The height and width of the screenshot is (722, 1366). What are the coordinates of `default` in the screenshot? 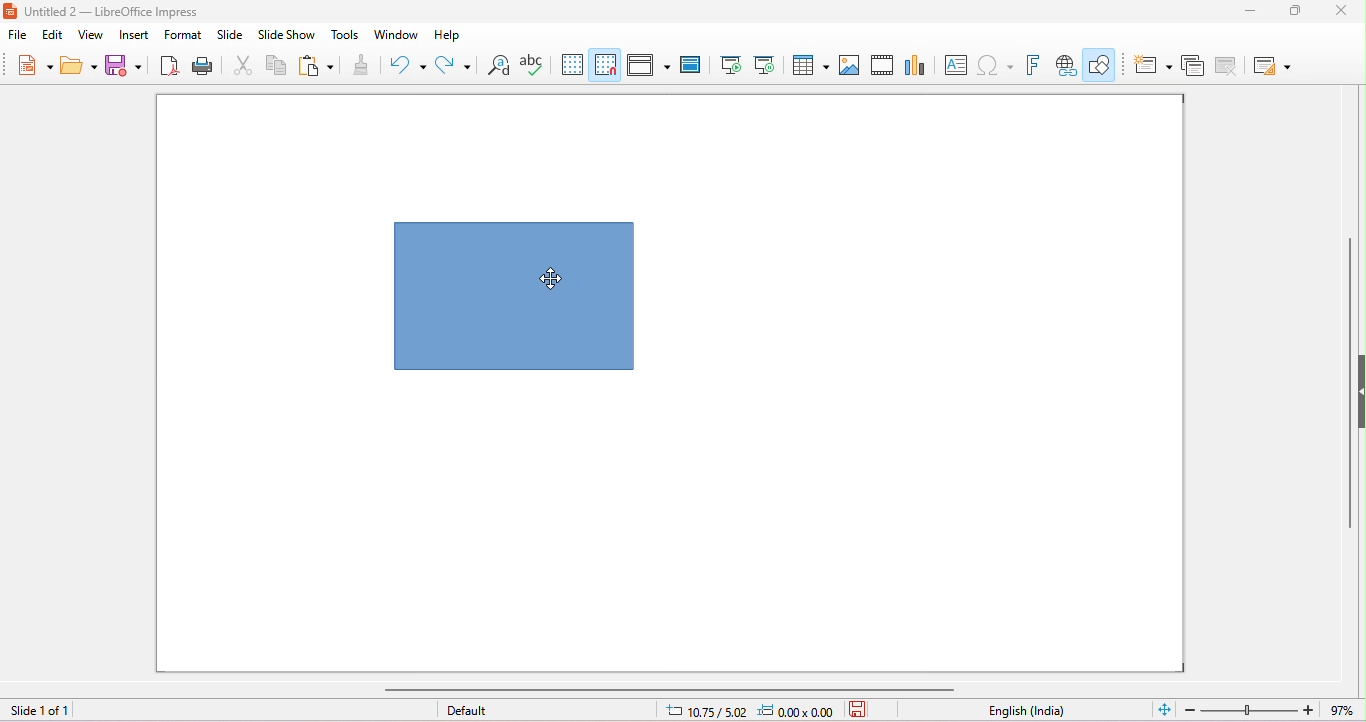 It's located at (468, 710).